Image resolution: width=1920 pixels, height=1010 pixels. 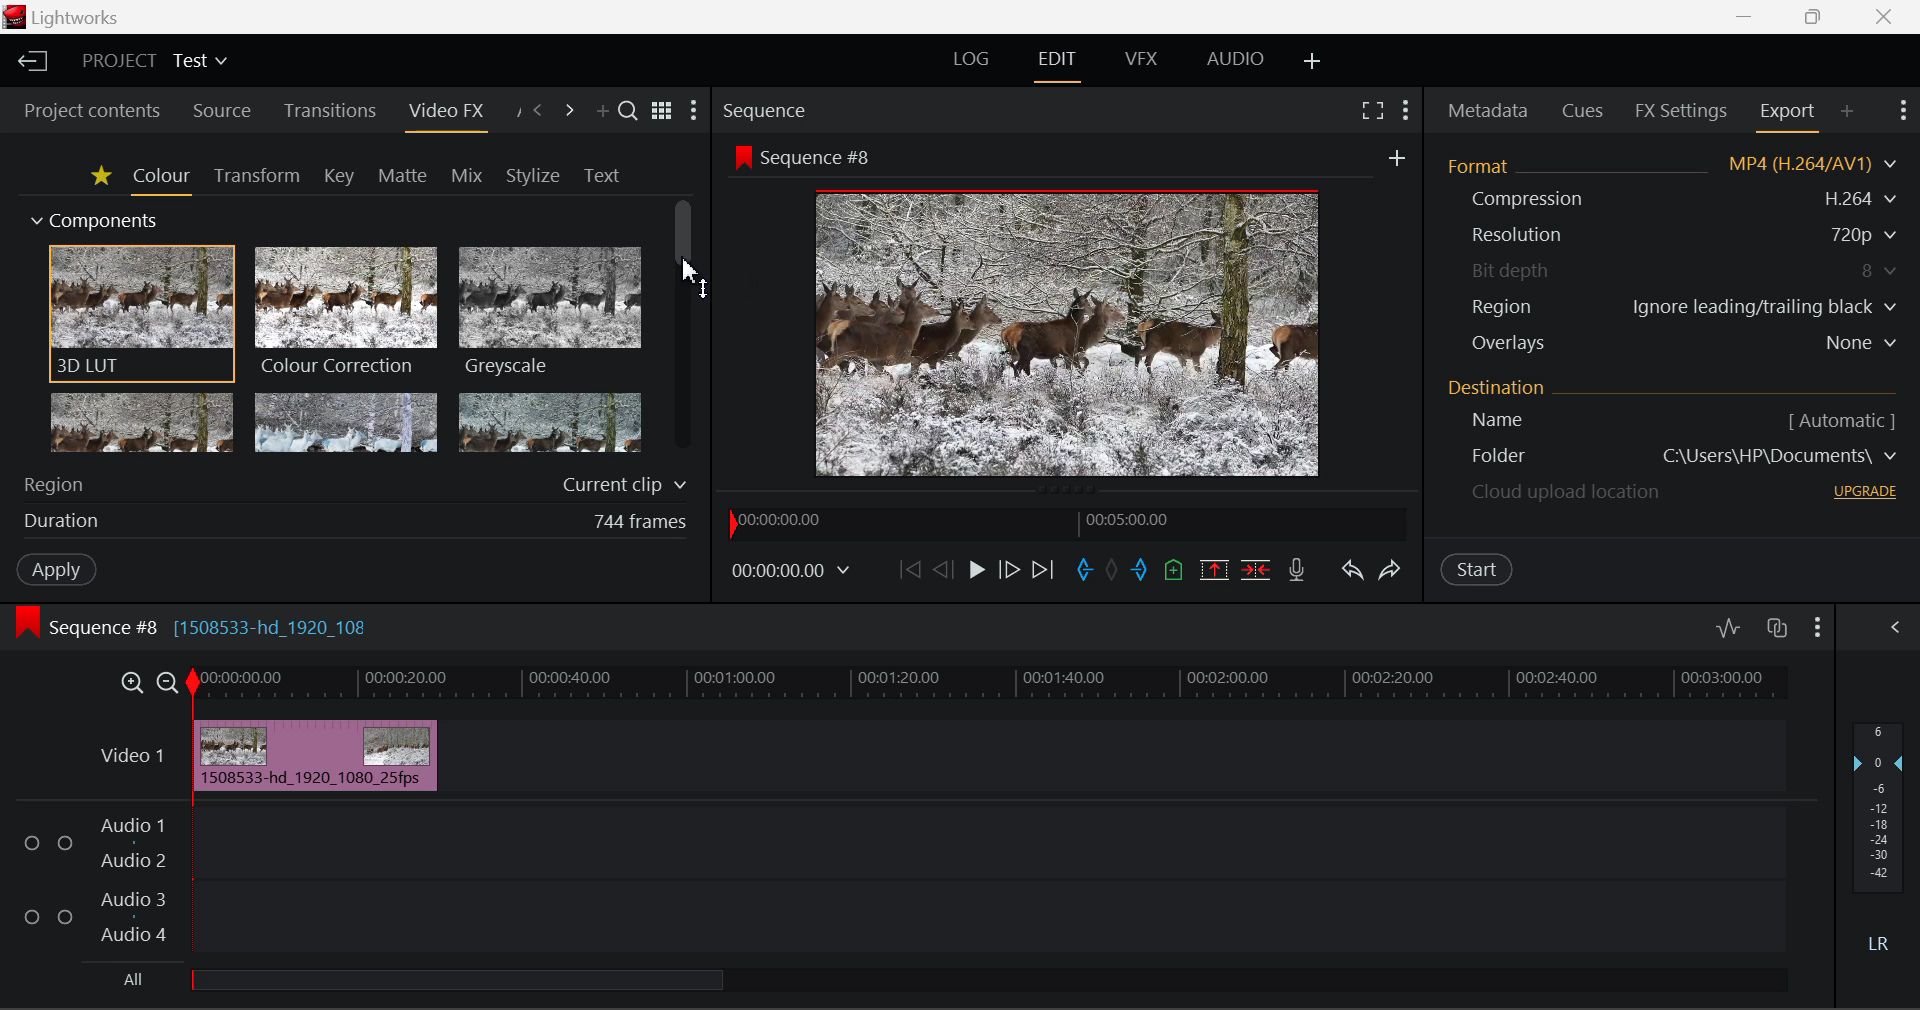 What do you see at coordinates (1350, 569) in the screenshot?
I see `Undo` at bounding box center [1350, 569].